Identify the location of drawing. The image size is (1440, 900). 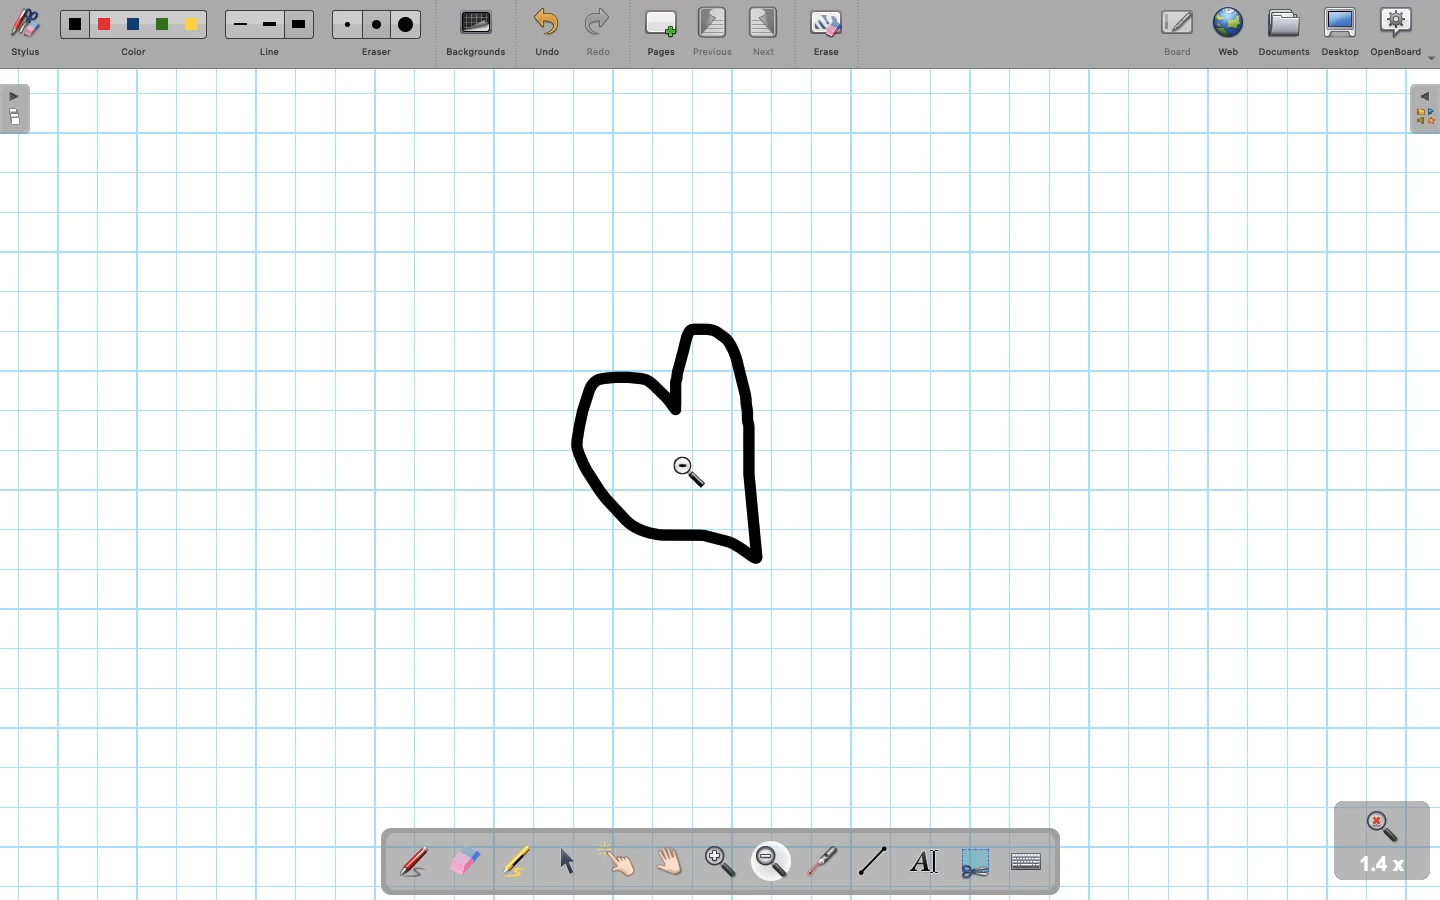
(685, 440).